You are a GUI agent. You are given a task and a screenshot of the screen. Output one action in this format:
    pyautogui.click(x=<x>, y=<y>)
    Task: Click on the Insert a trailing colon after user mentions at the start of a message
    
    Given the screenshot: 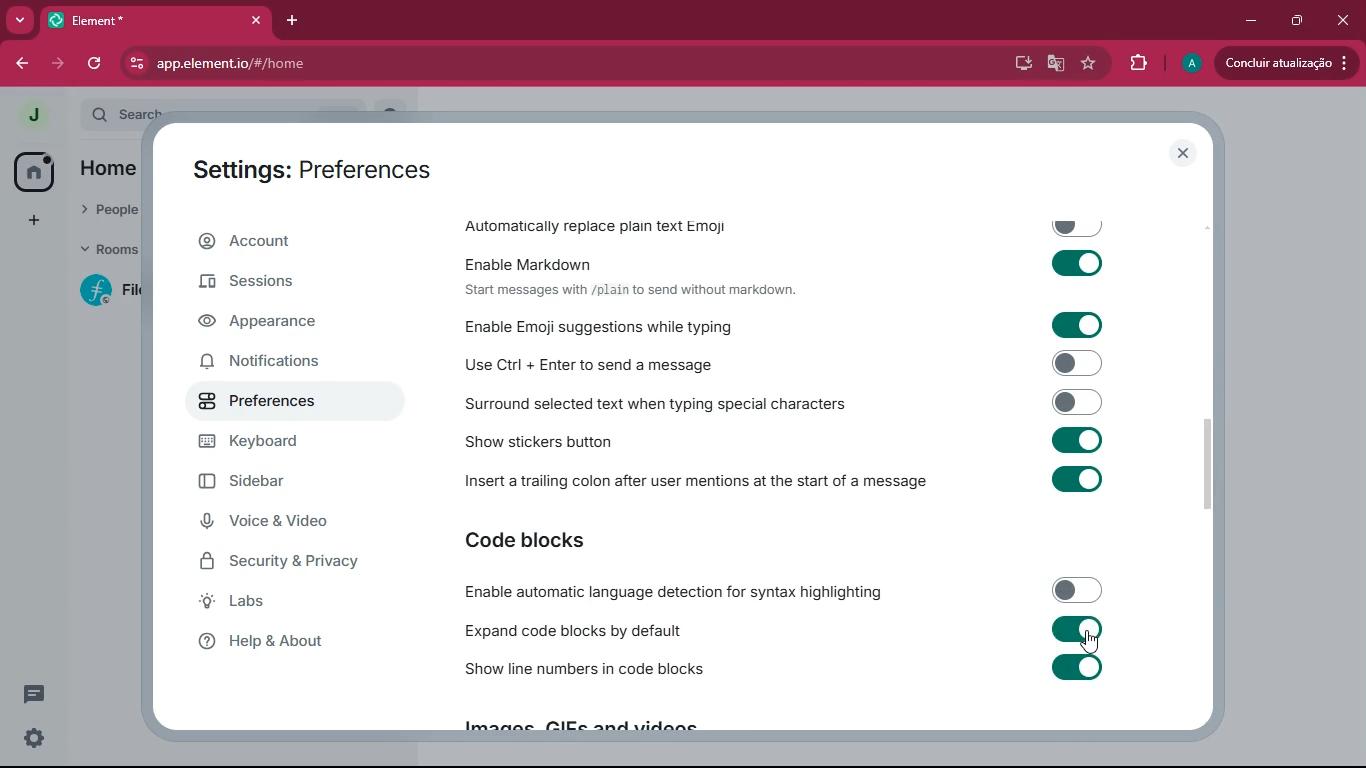 What is the action you would take?
    pyautogui.click(x=790, y=485)
    